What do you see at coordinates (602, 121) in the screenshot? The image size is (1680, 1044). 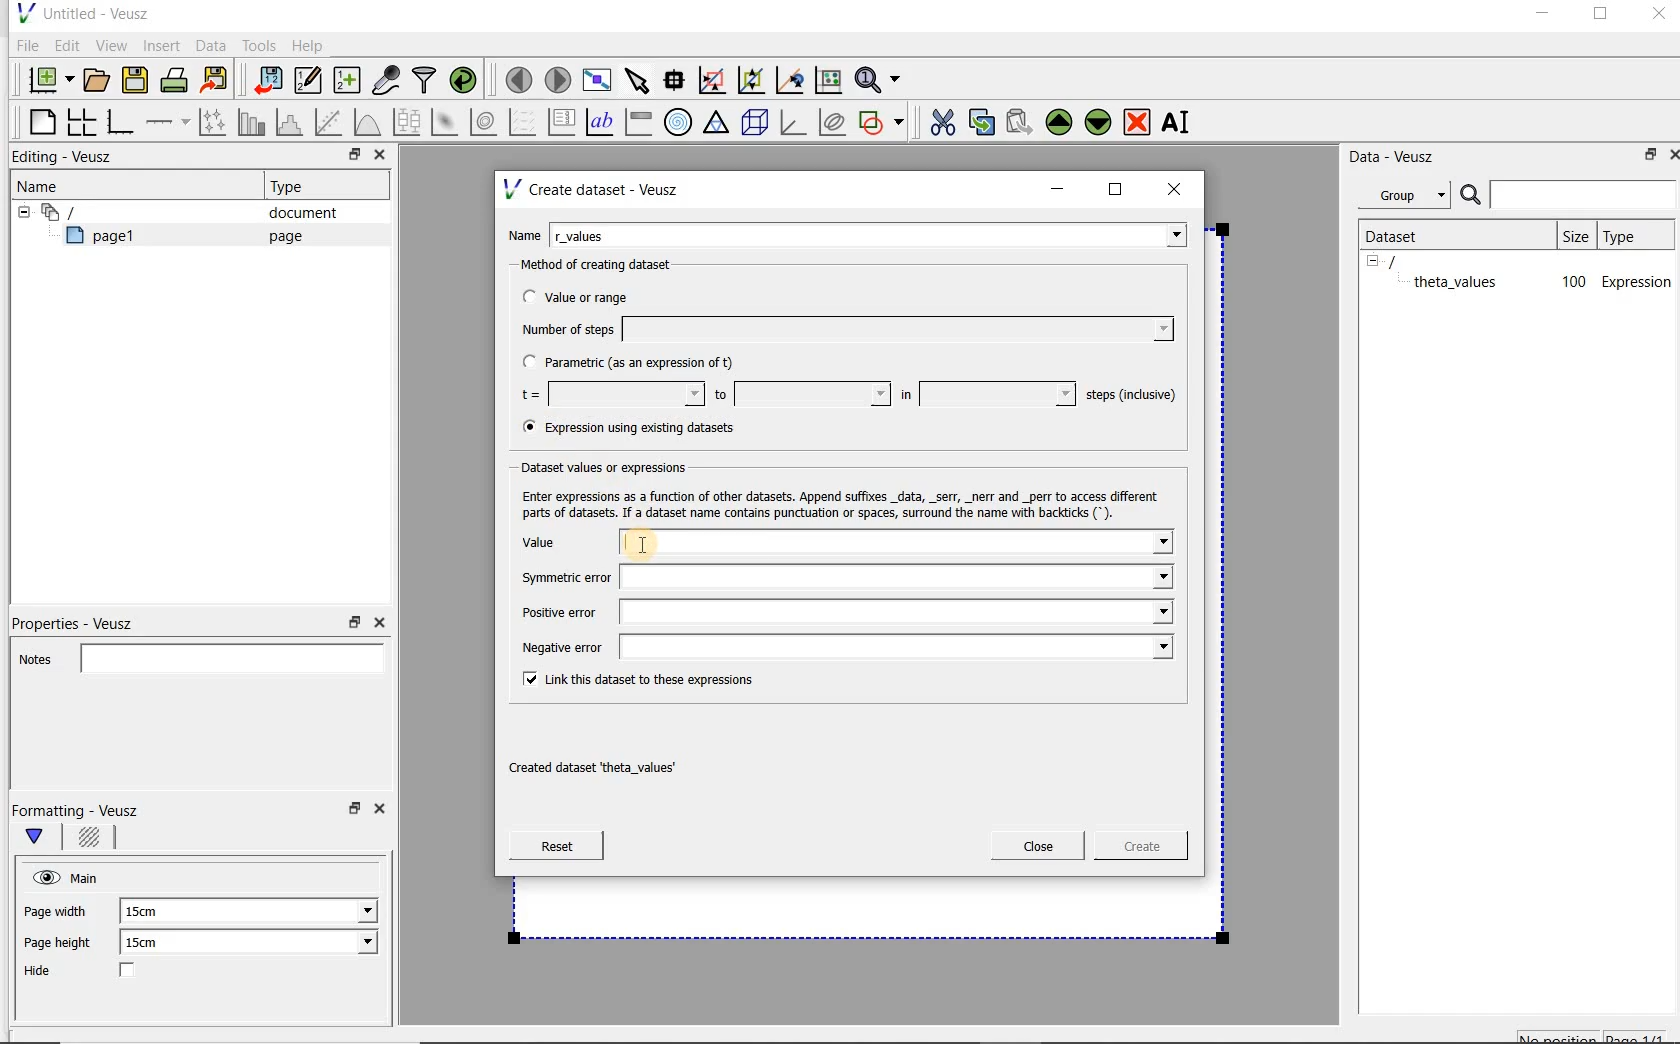 I see `text label` at bounding box center [602, 121].